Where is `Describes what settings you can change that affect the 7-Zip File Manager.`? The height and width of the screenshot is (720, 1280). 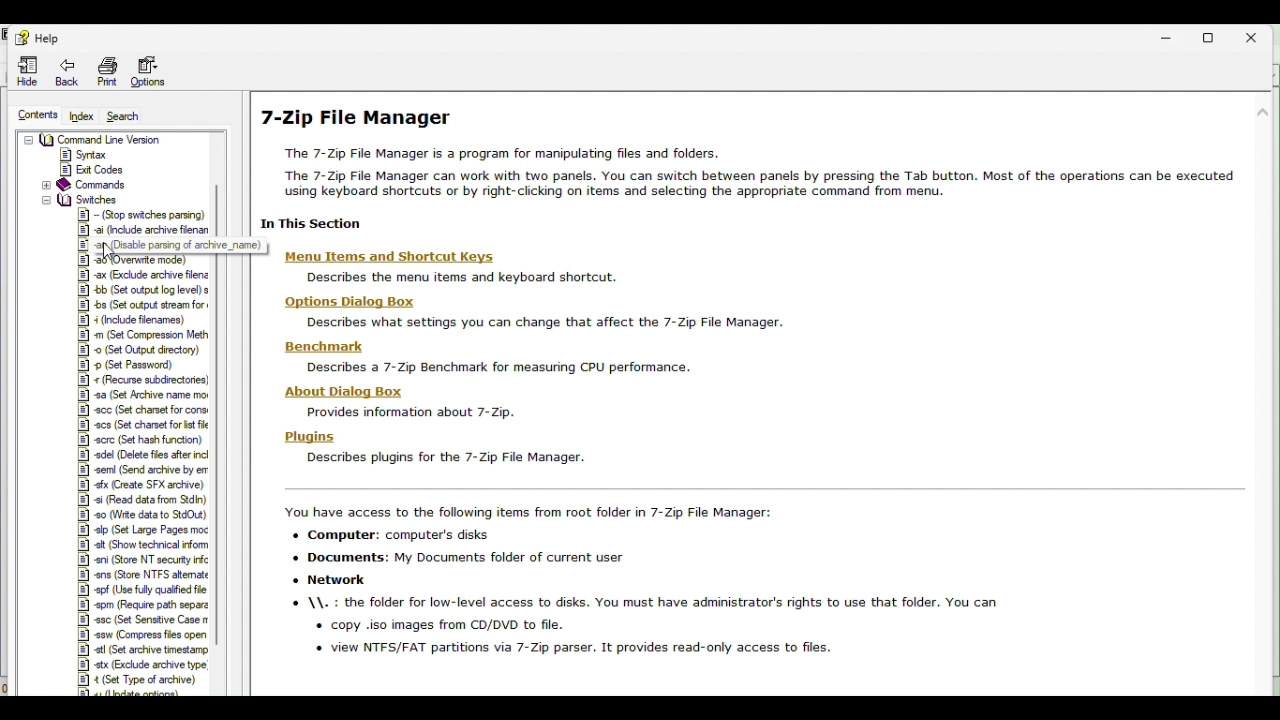
Describes what settings you can change that affect the 7-Zip File Manager. is located at coordinates (539, 323).